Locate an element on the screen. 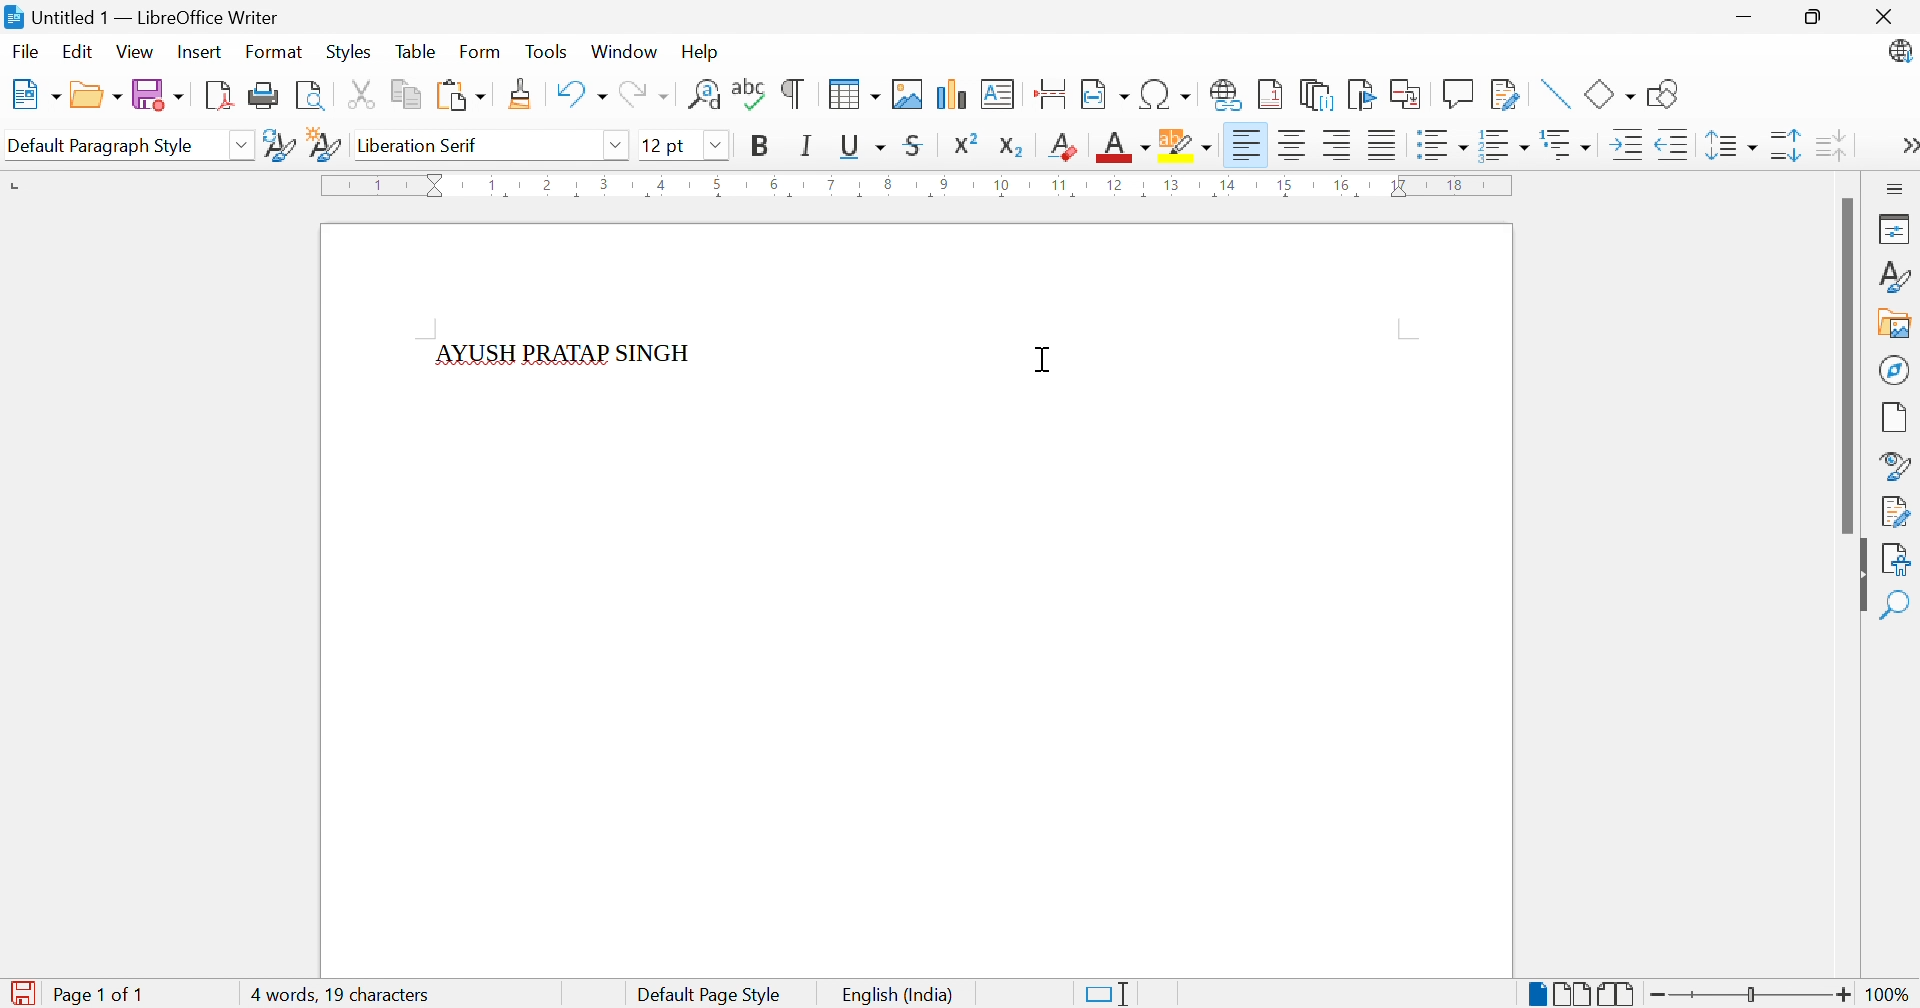 Image resolution: width=1920 pixels, height=1008 pixels. Insert Image is located at coordinates (908, 93).